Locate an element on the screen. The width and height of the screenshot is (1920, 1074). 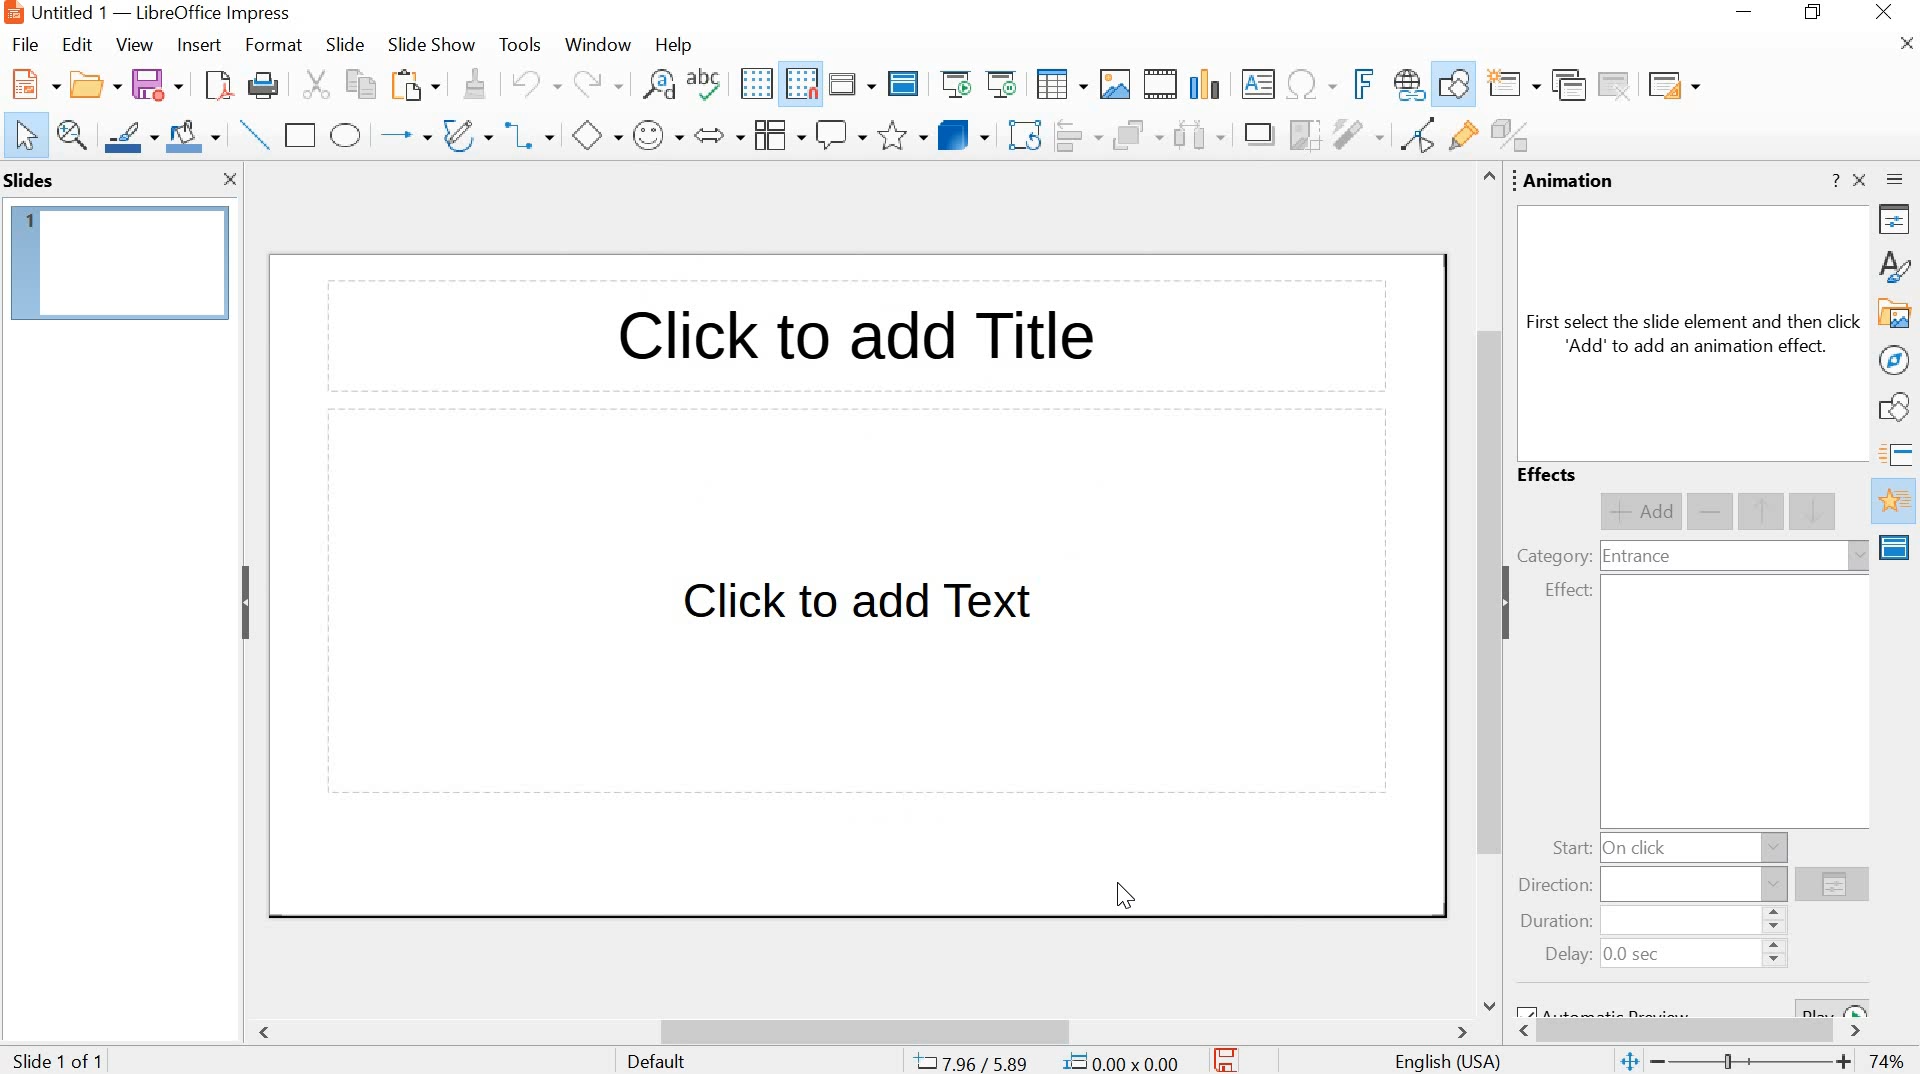
minimize is located at coordinates (1748, 15).